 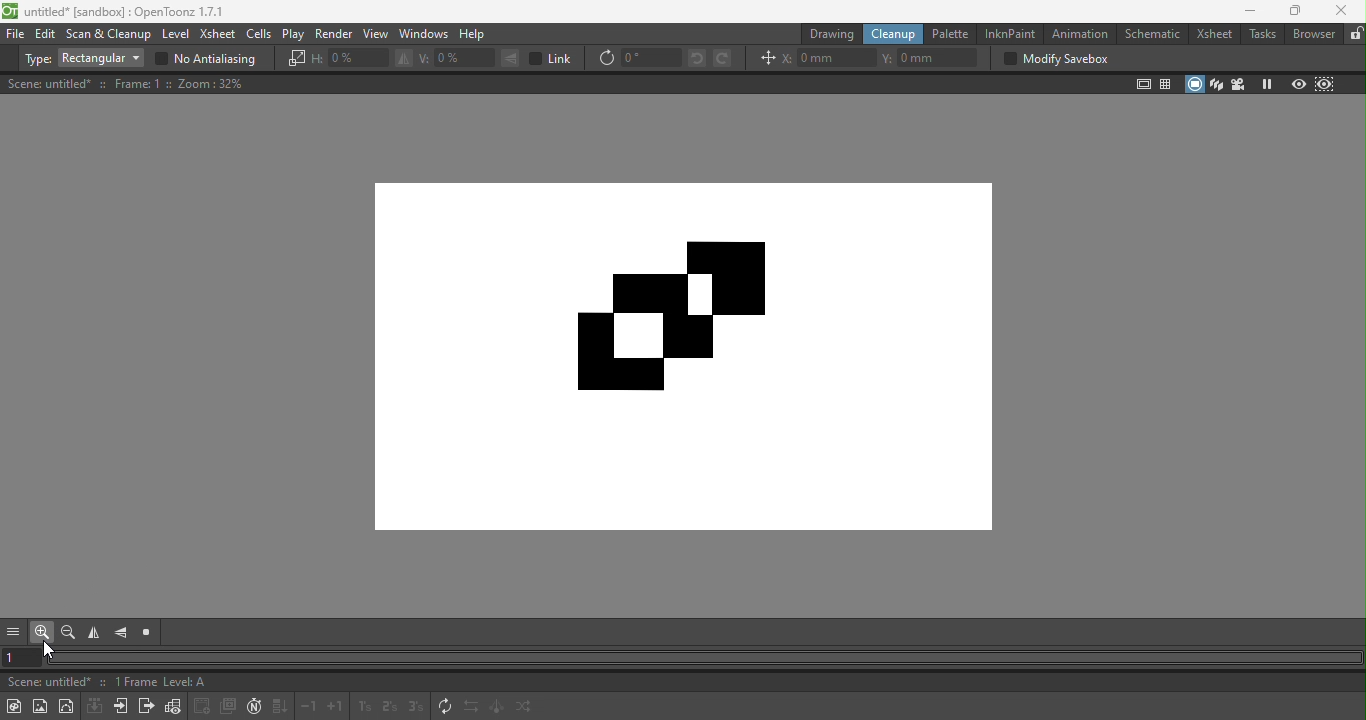 What do you see at coordinates (386, 707) in the screenshot?
I see `Reframe on 2's` at bounding box center [386, 707].